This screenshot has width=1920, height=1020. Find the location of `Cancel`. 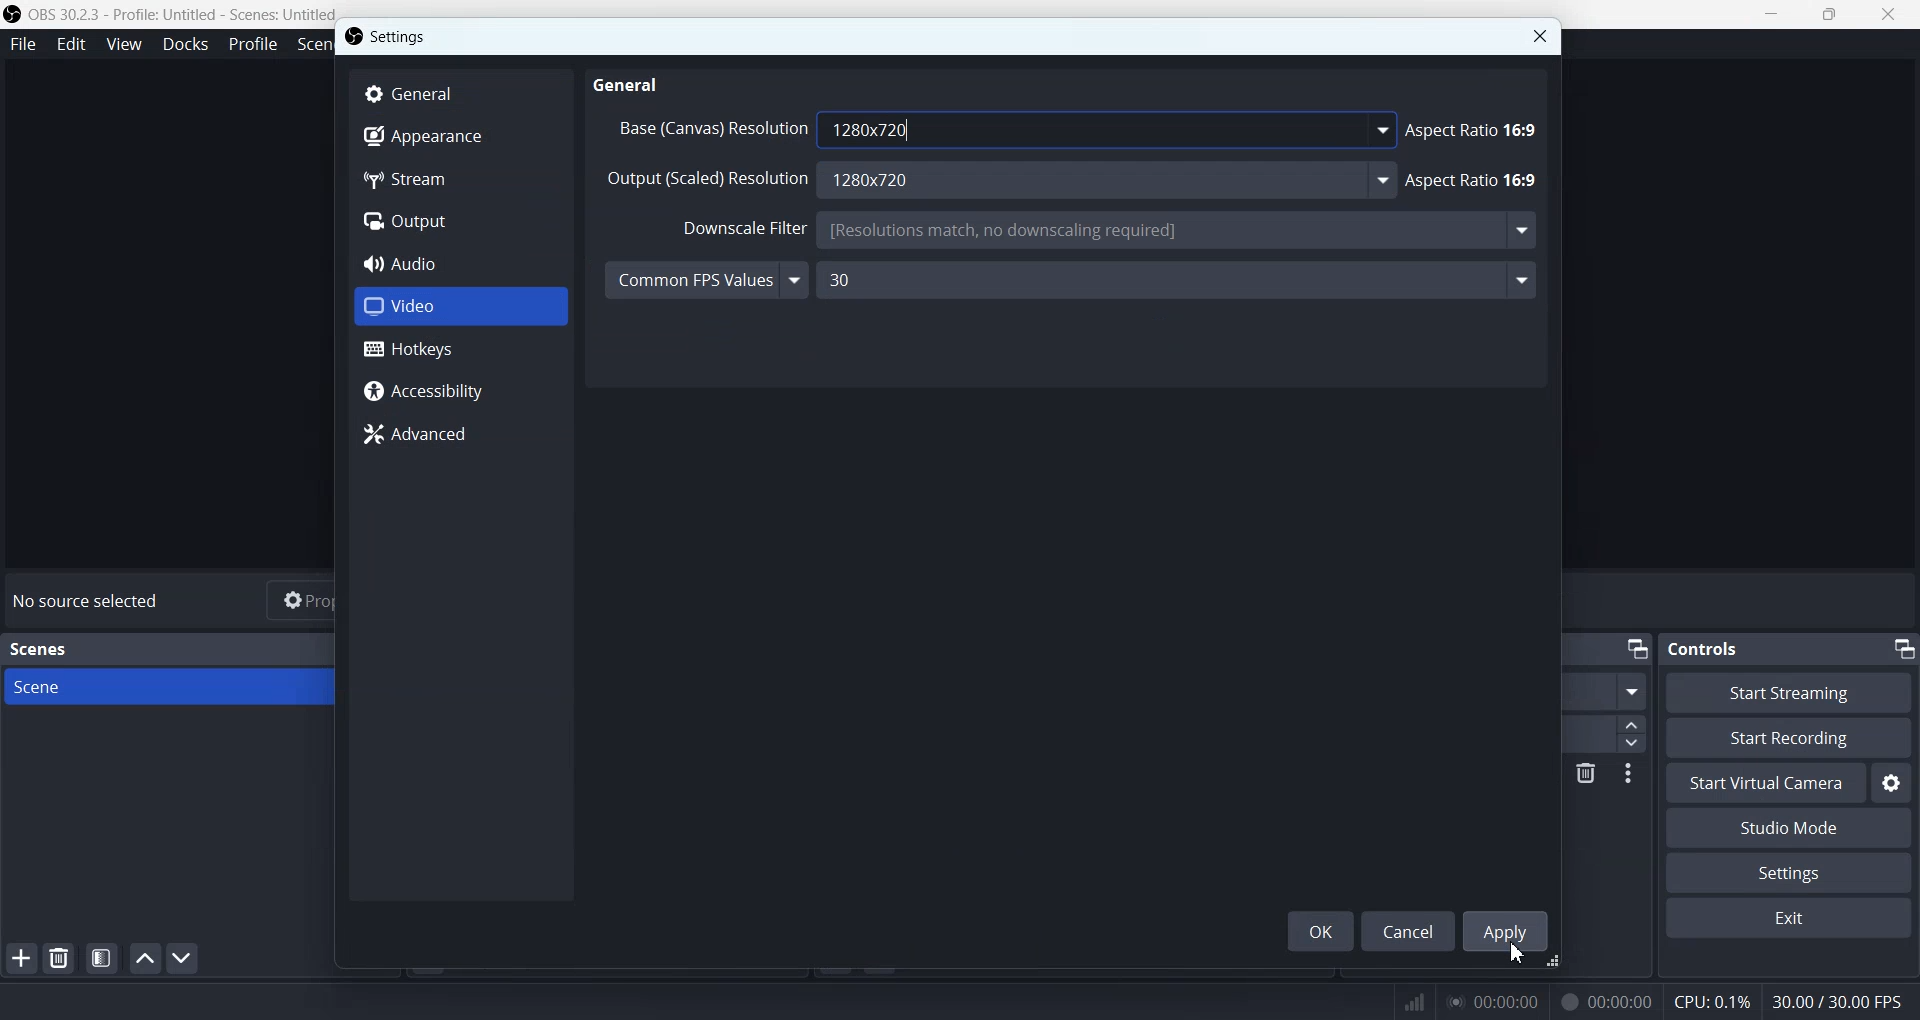

Cancel is located at coordinates (1410, 930).